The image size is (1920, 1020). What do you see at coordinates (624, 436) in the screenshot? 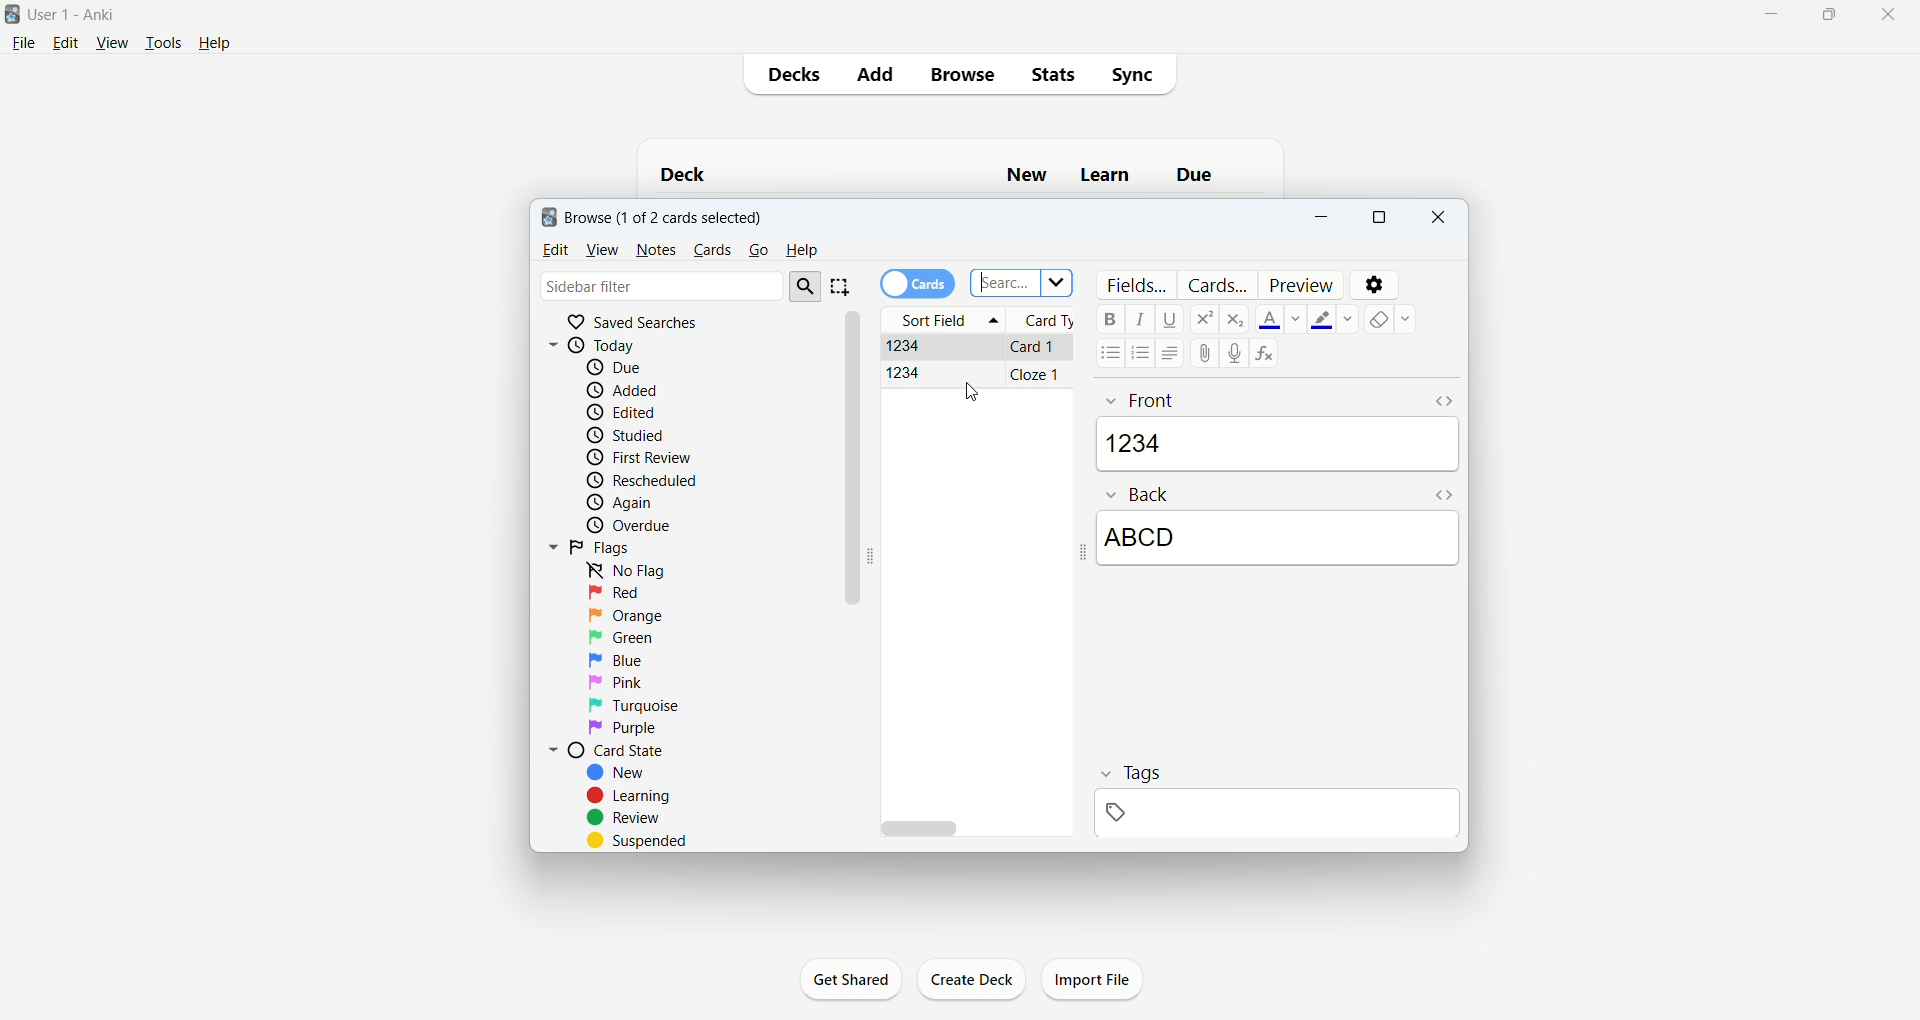
I see `studied` at bounding box center [624, 436].